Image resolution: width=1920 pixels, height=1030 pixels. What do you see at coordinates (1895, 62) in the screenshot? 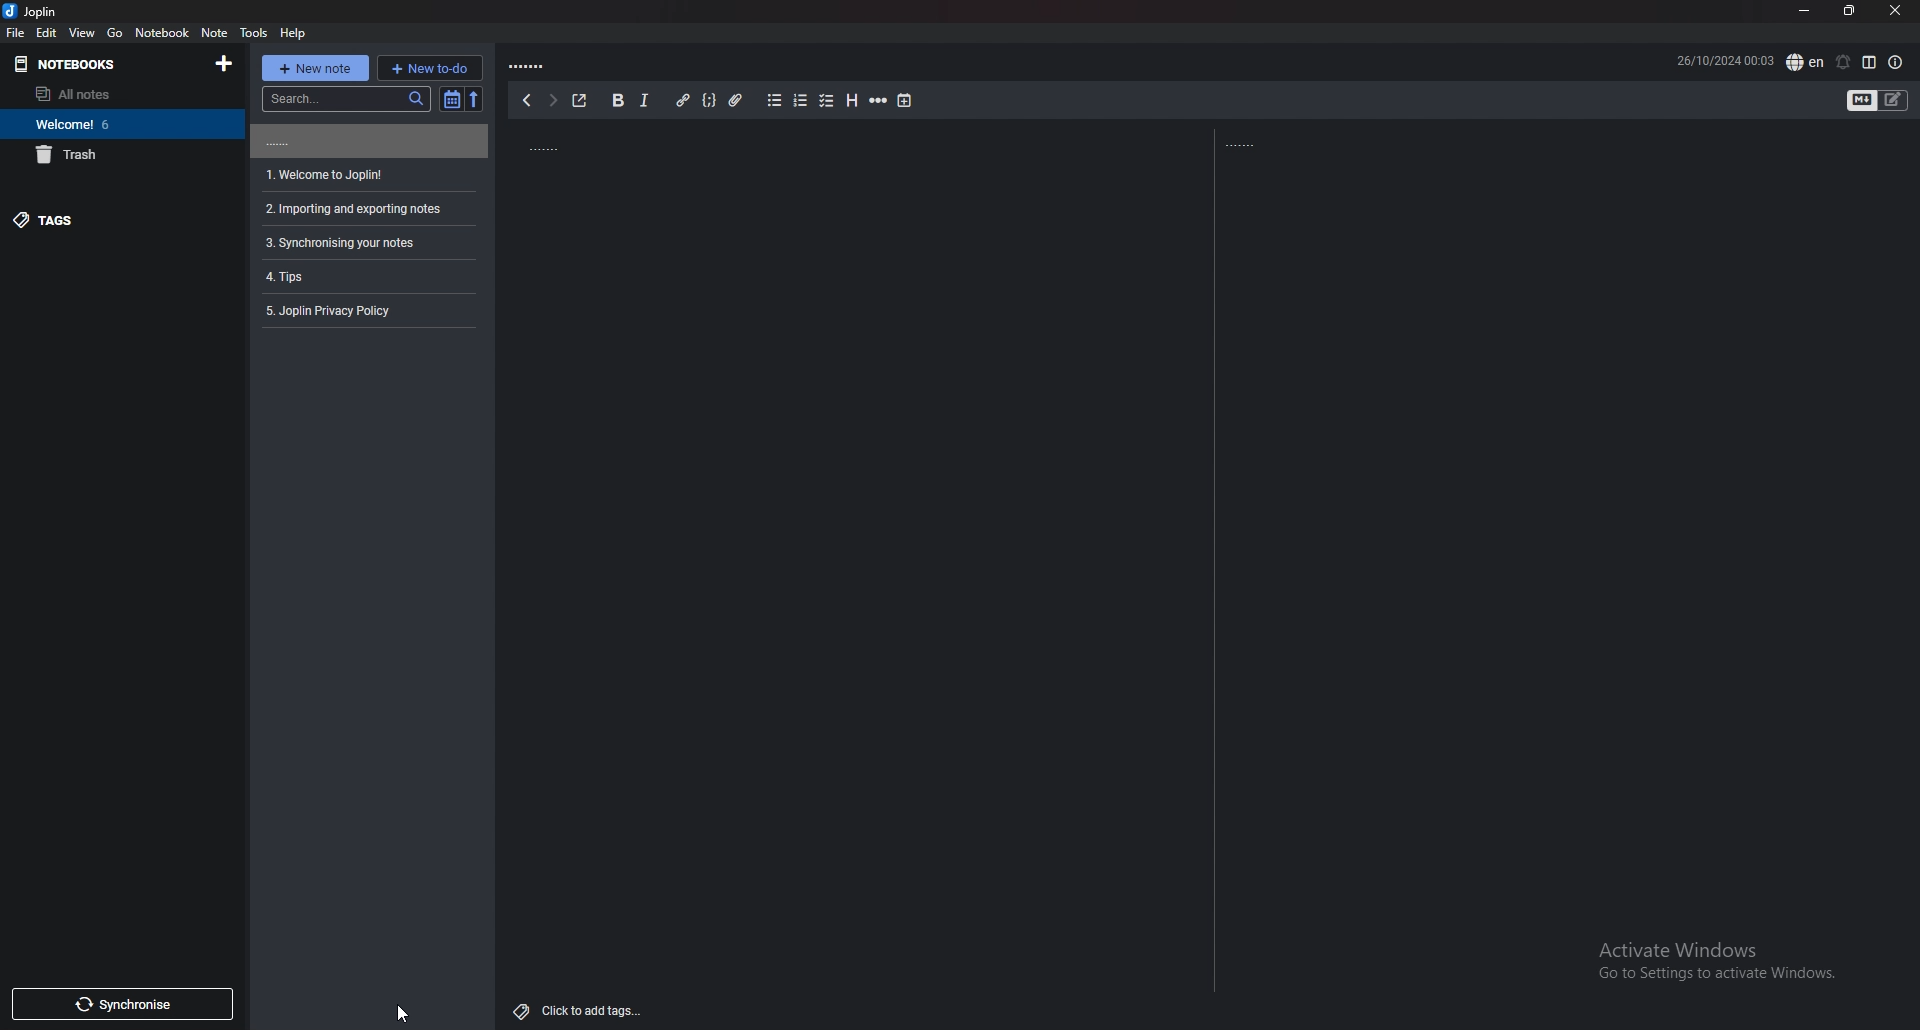
I see `note properties` at bounding box center [1895, 62].